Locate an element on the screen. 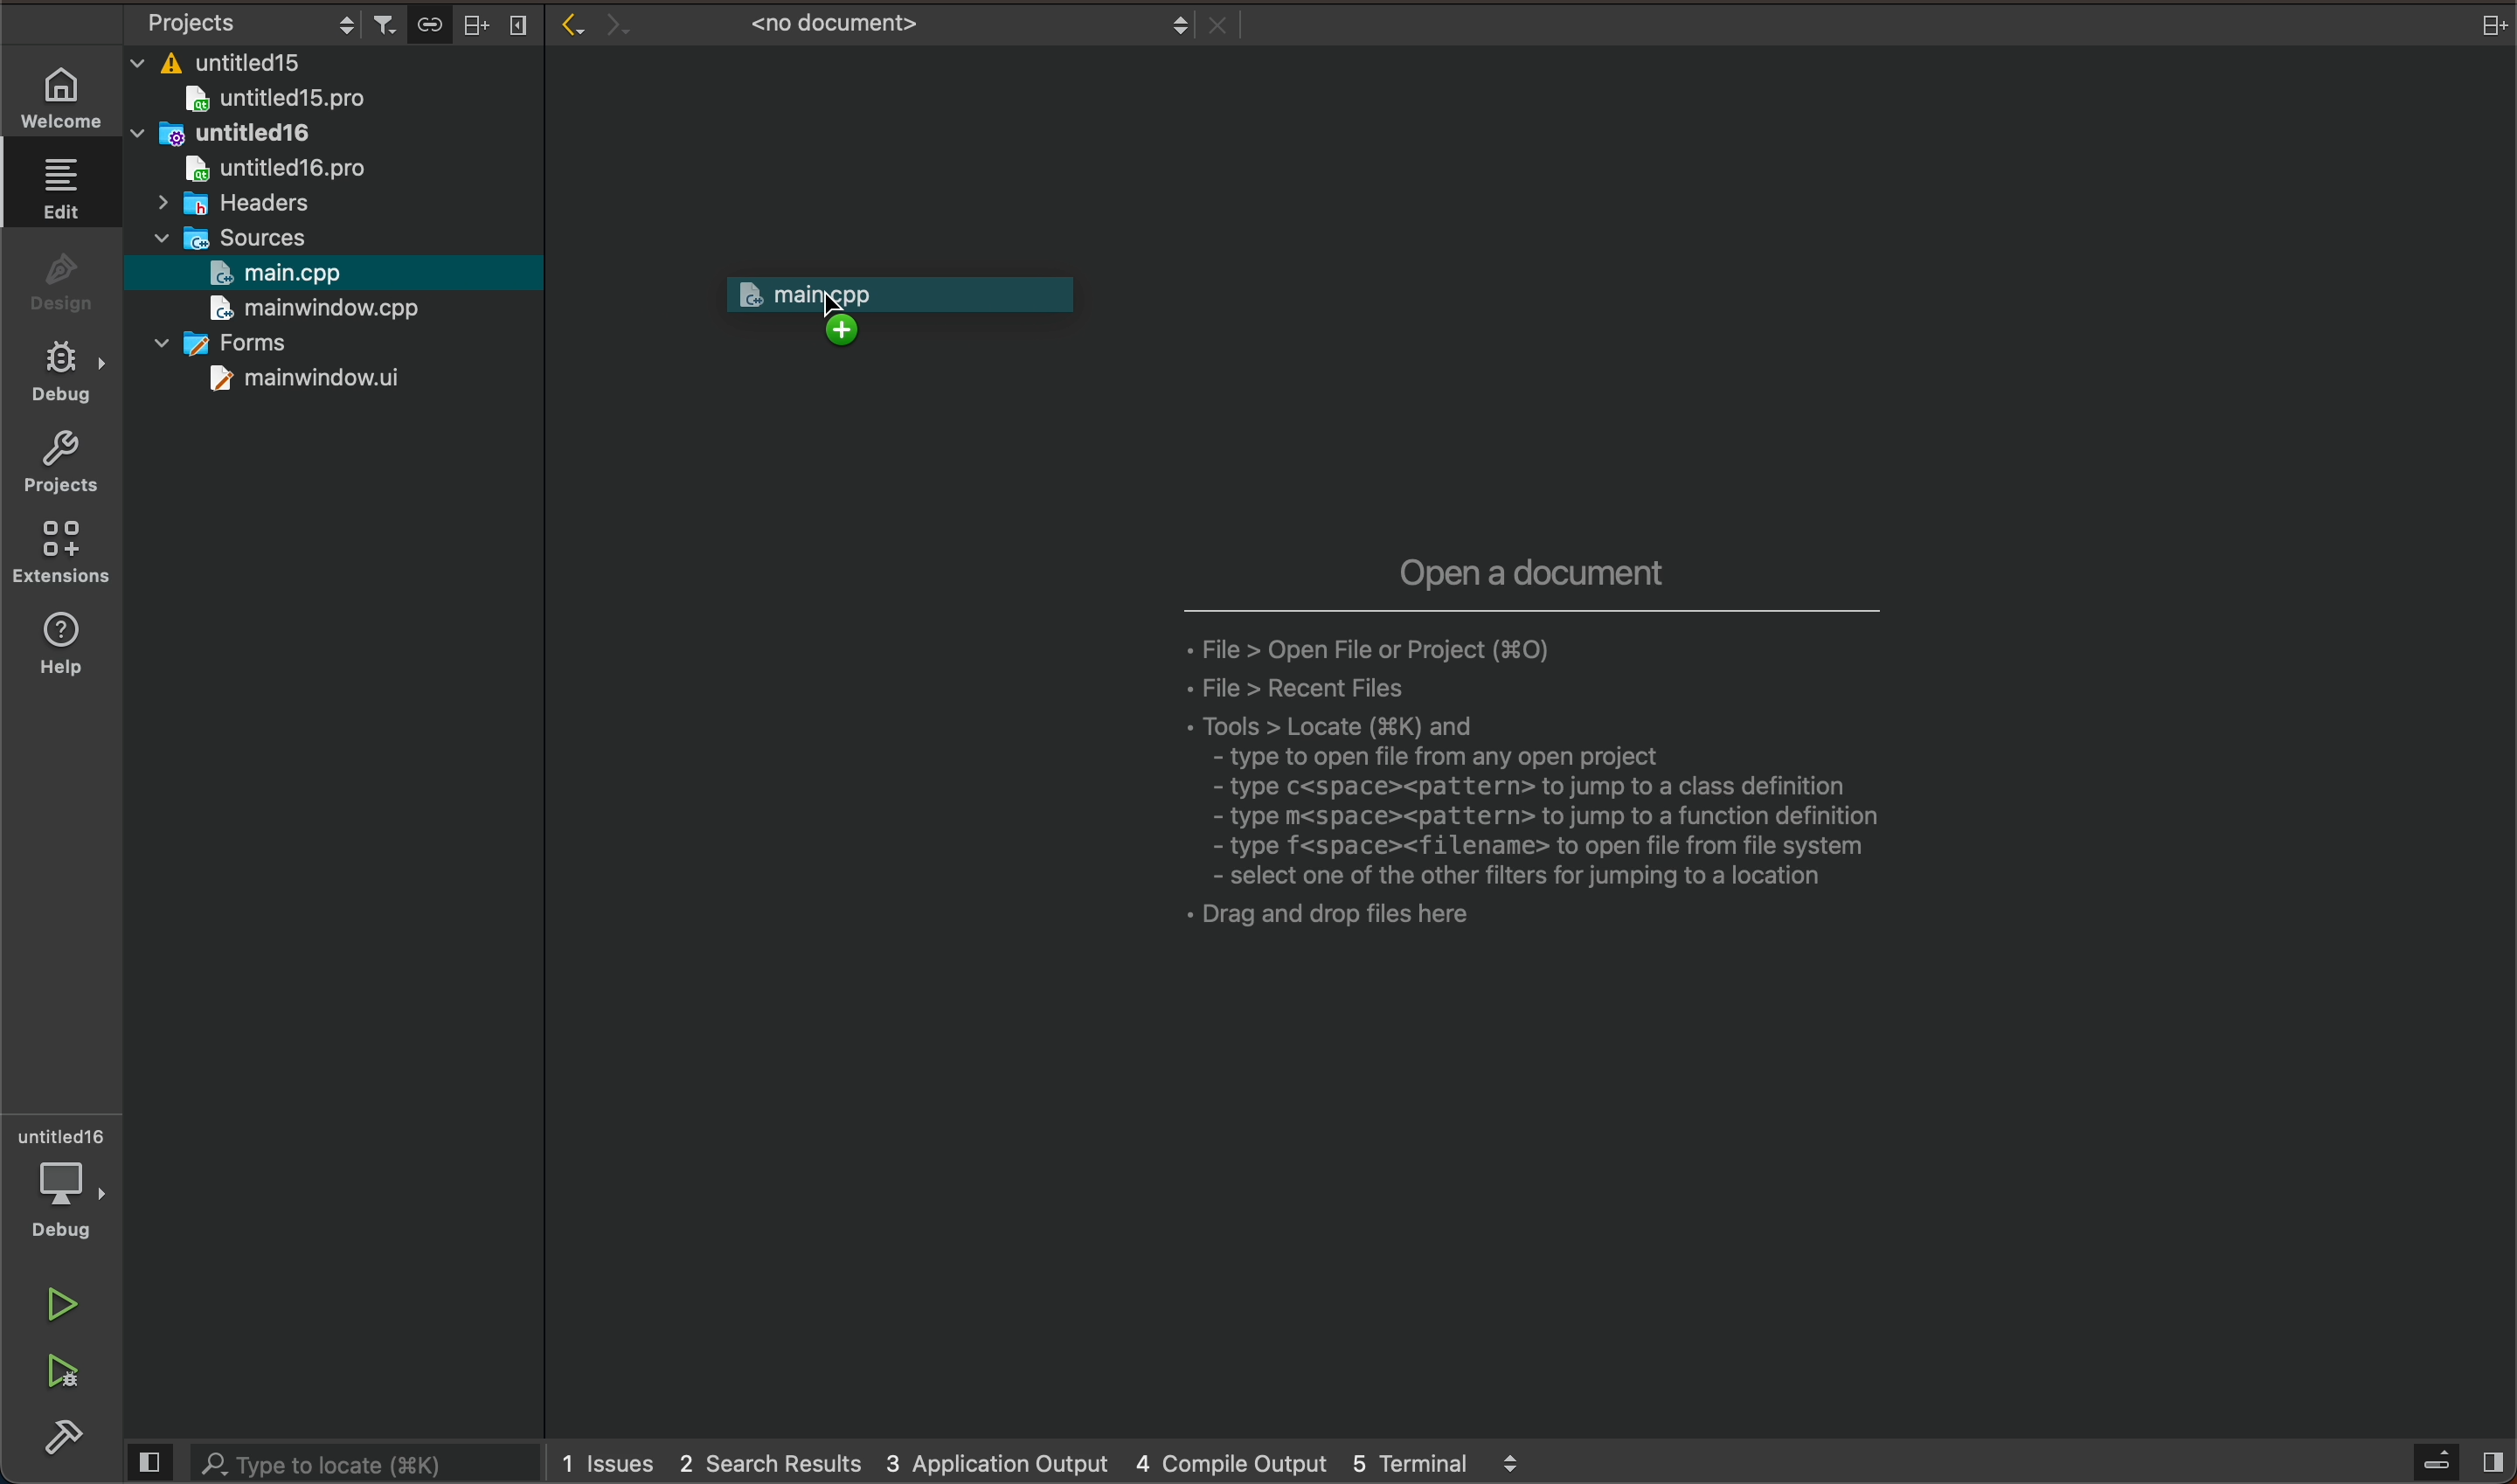  run is located at coordinates (53, 1308).